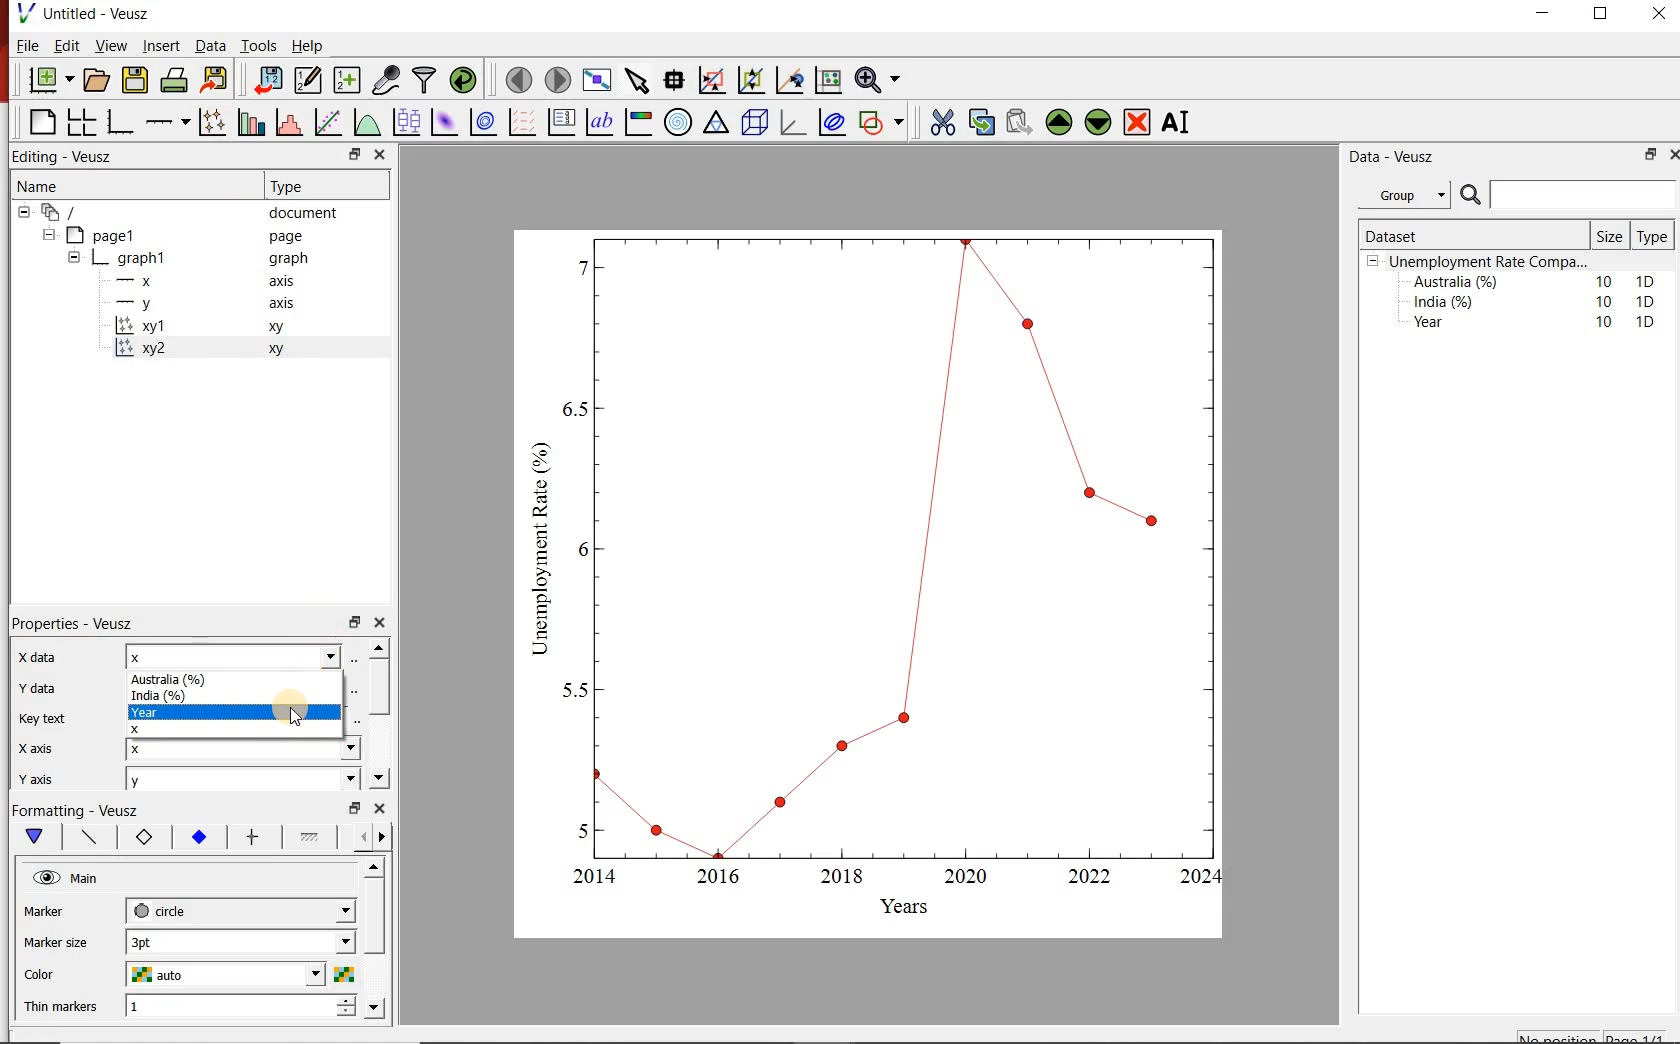 The width and height of the screenshot is (1680, 1044). I want to click on marker border, so click(143, 838).